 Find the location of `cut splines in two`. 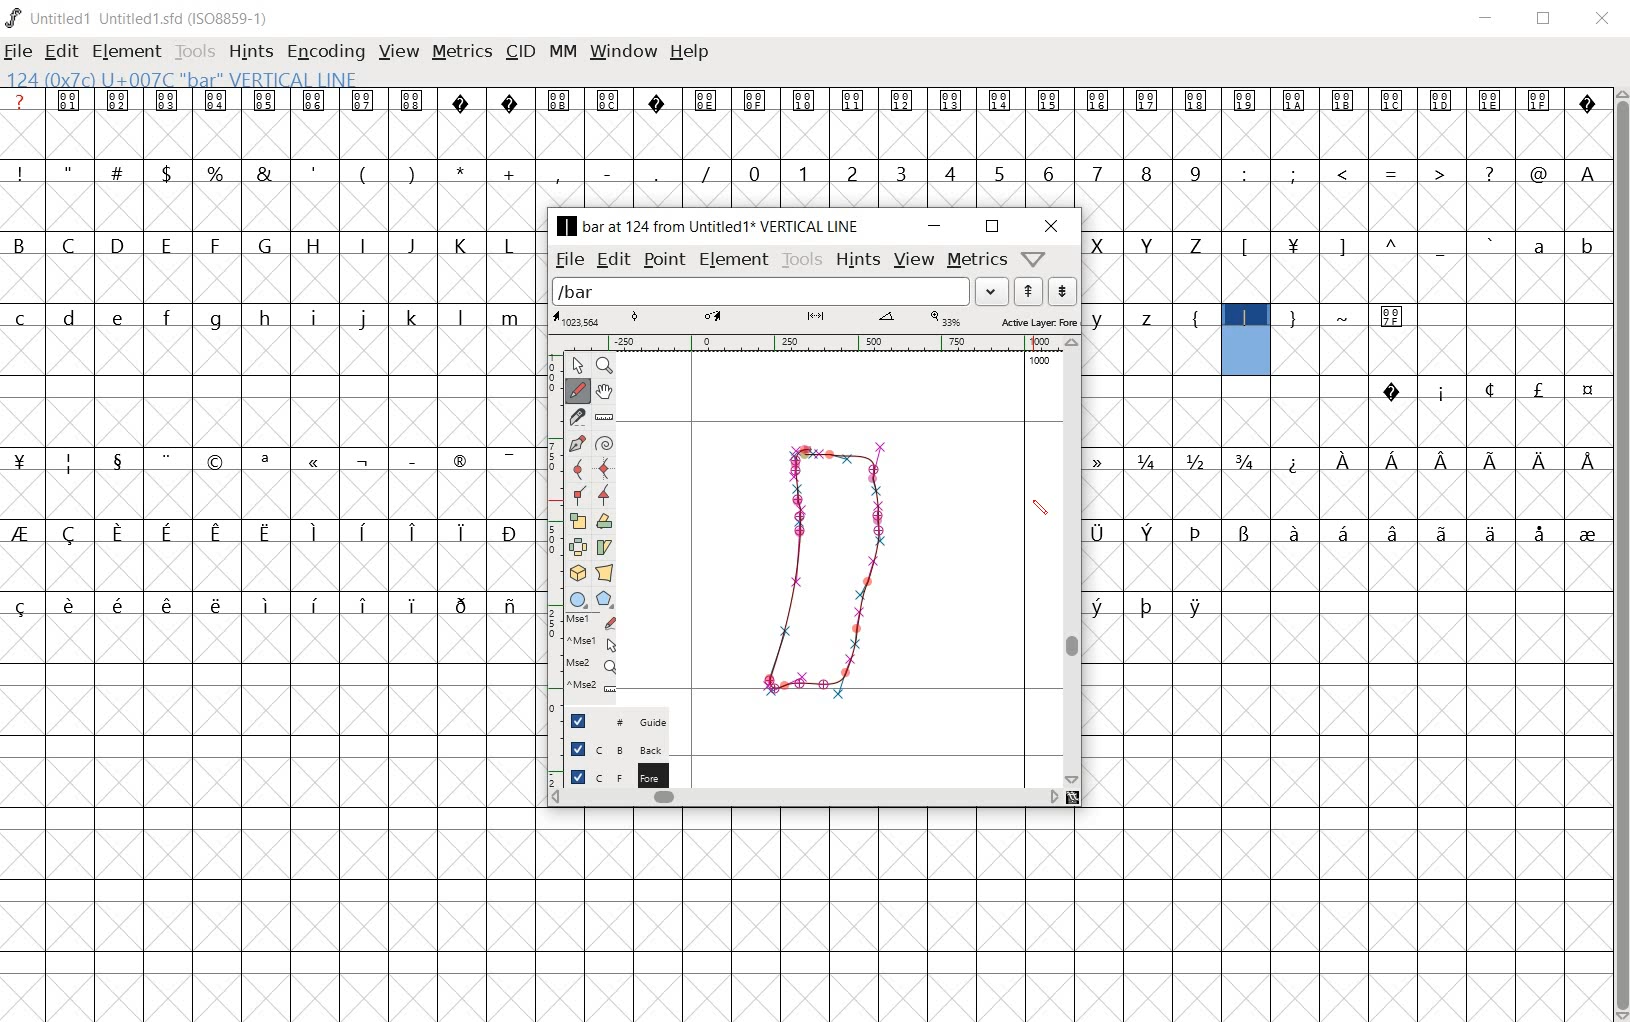

cut splines in two is located at coordinates (576, 417).